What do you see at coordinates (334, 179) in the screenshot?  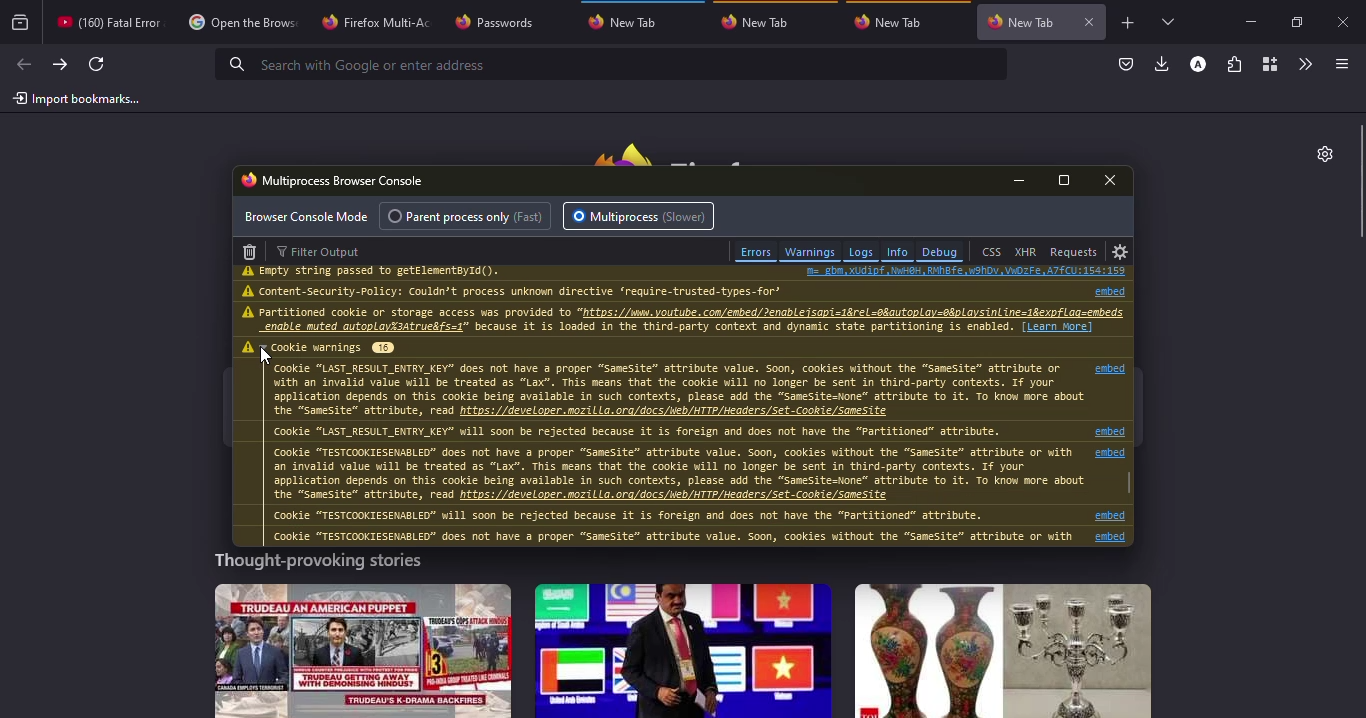 I see `browser console` at bounding box center [334, 179].